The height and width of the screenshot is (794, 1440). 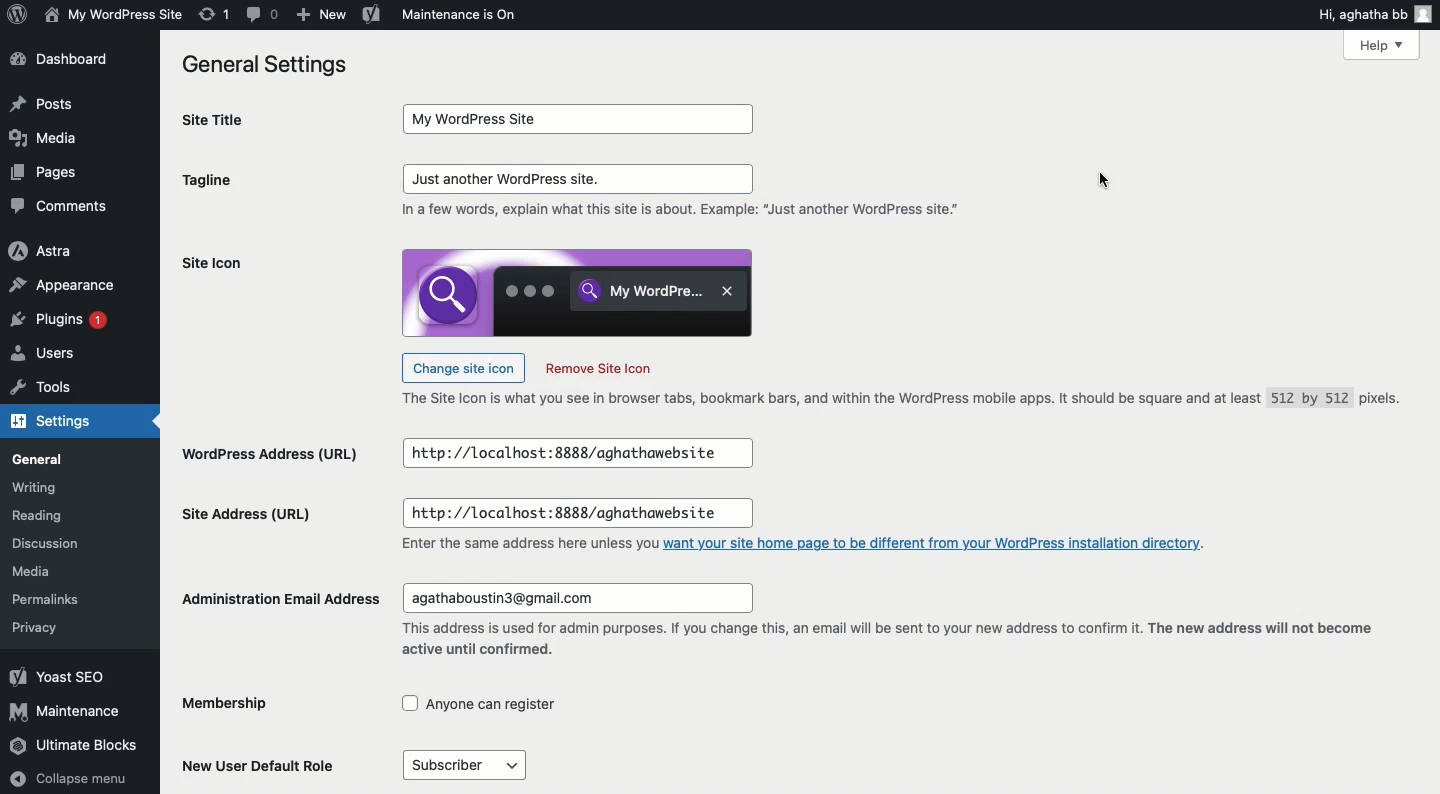 I want to click on Plugins, so click(x=63, y=322).